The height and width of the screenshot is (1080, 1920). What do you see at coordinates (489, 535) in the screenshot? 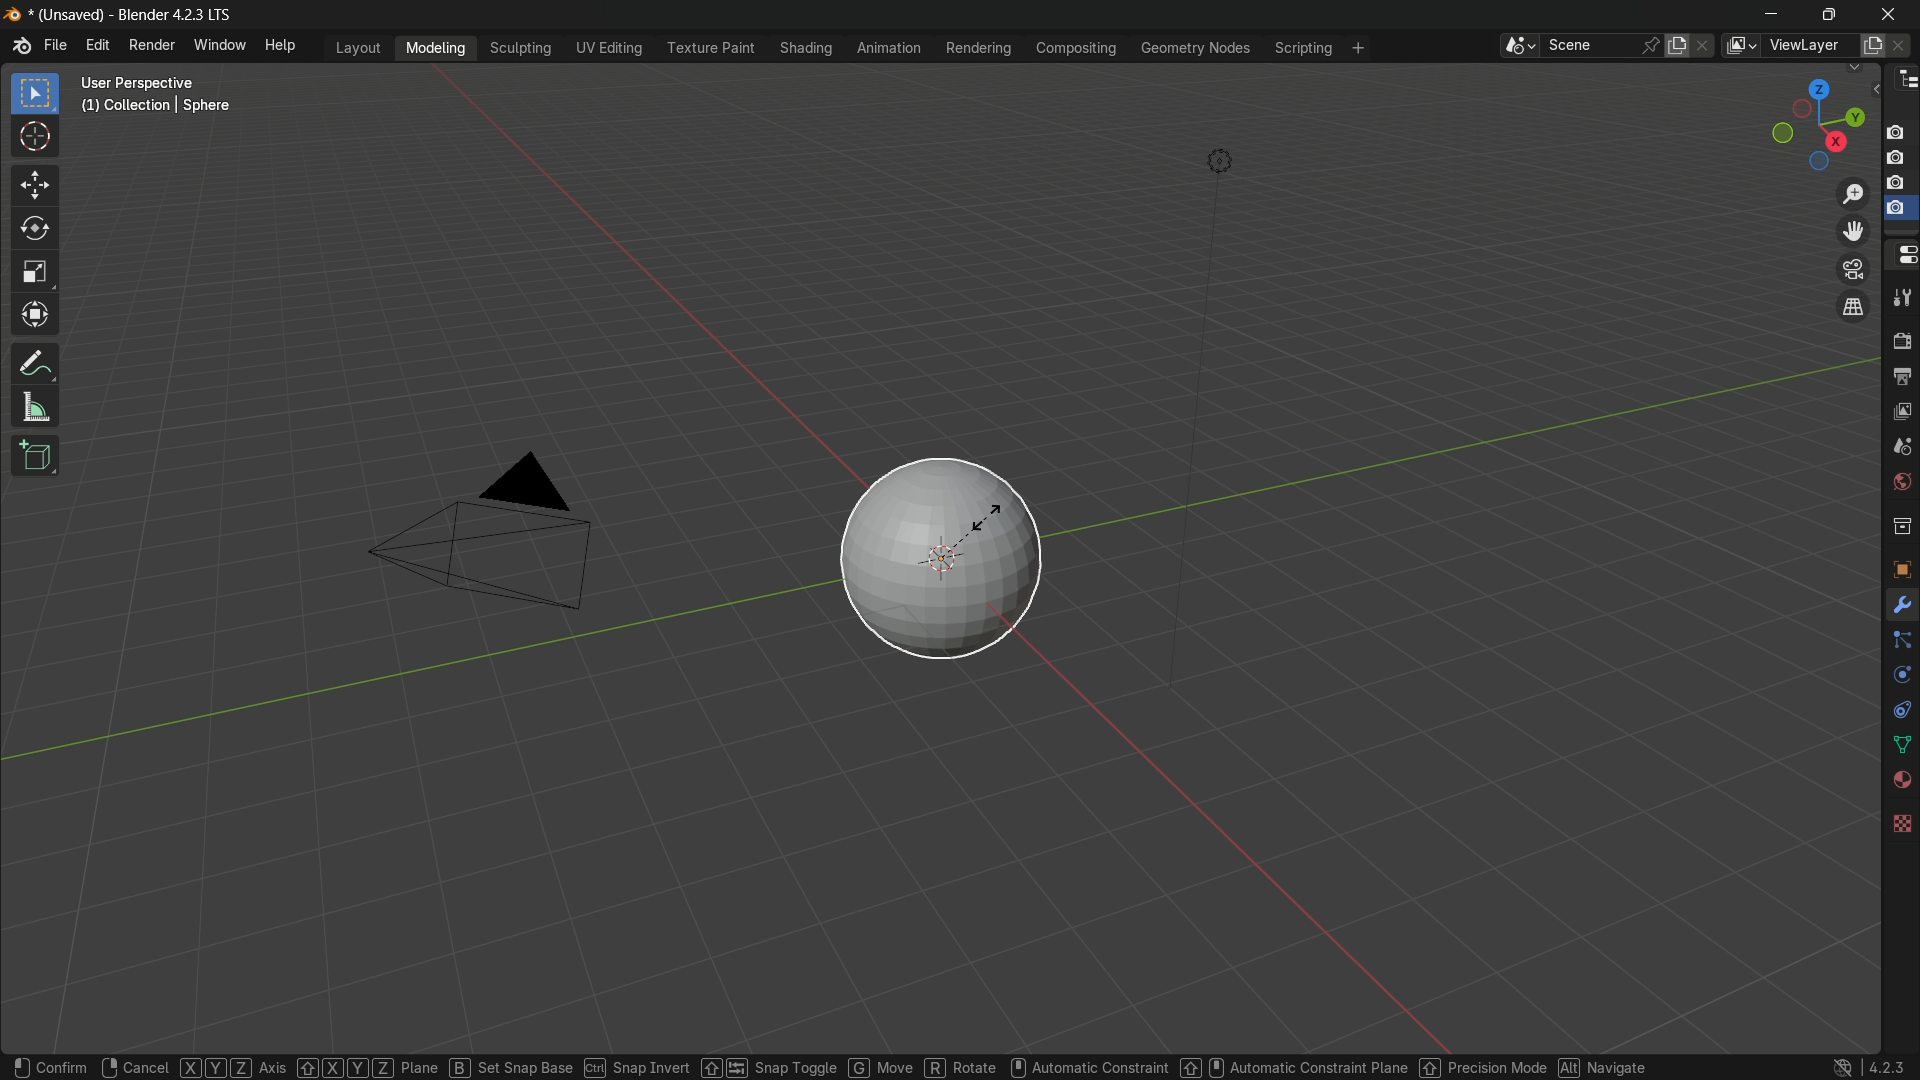
I see `camera` at bounding box center [489, 535].